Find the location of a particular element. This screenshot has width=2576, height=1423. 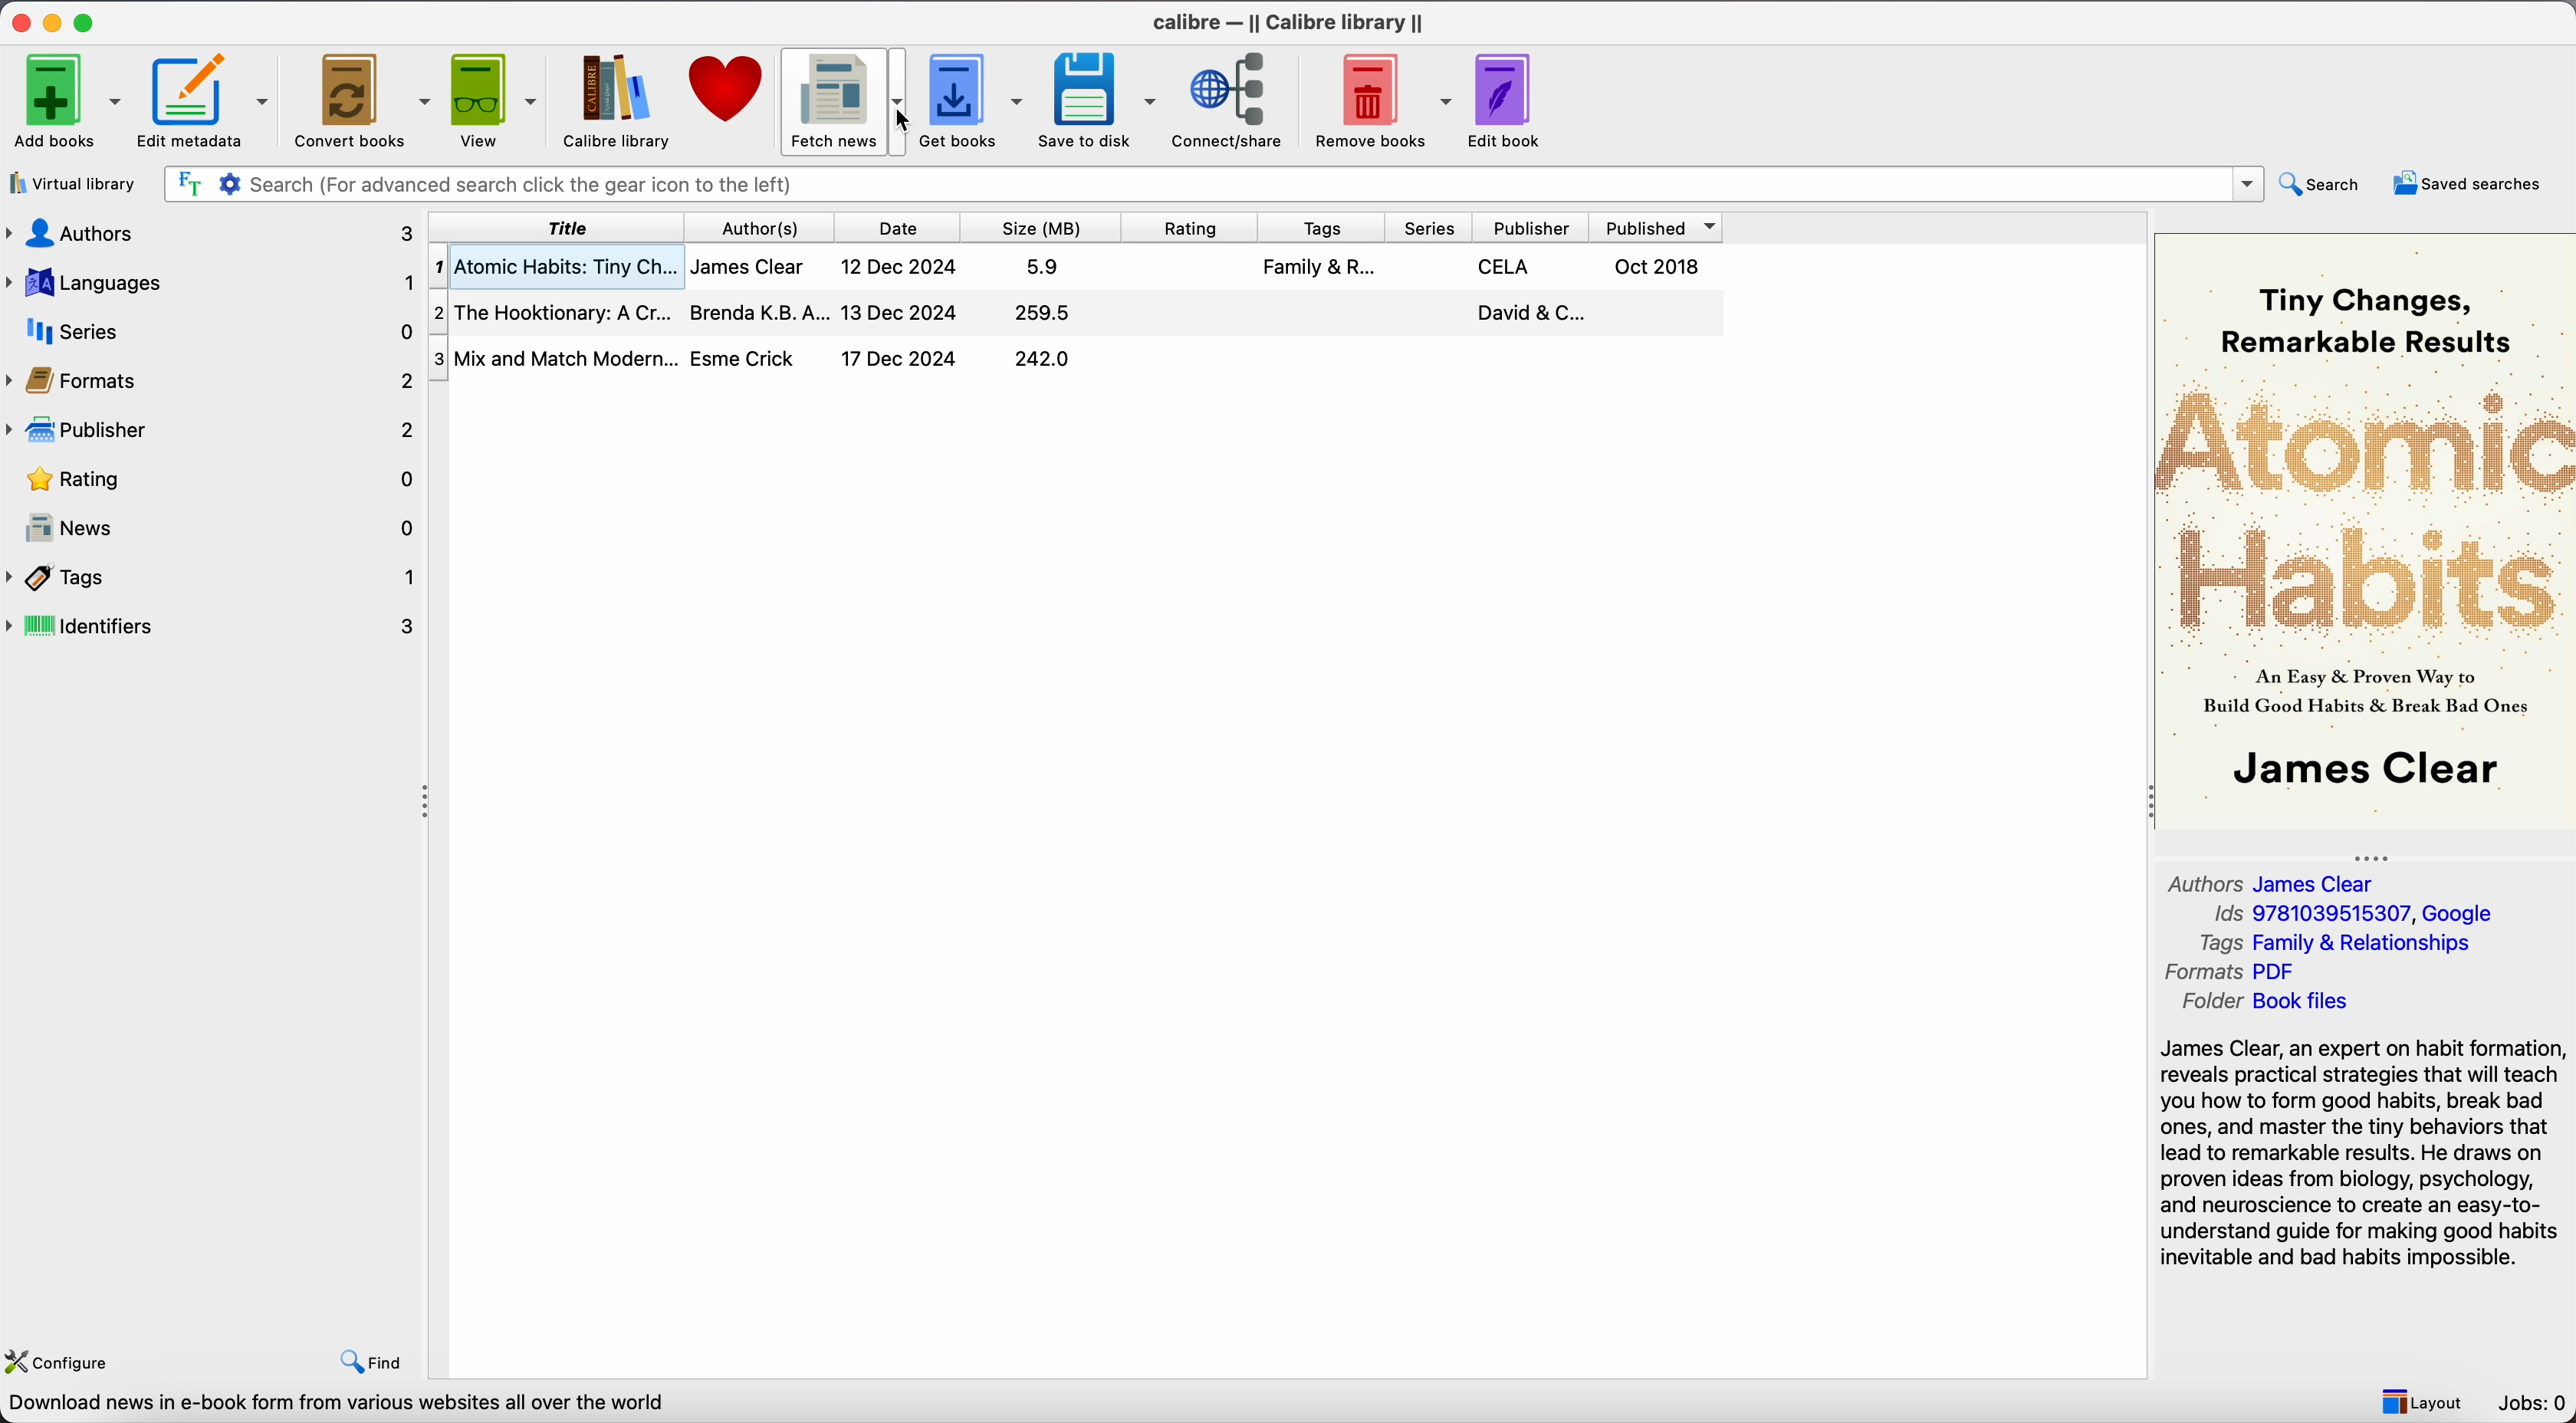

tags is located at coordinates (213, 578).